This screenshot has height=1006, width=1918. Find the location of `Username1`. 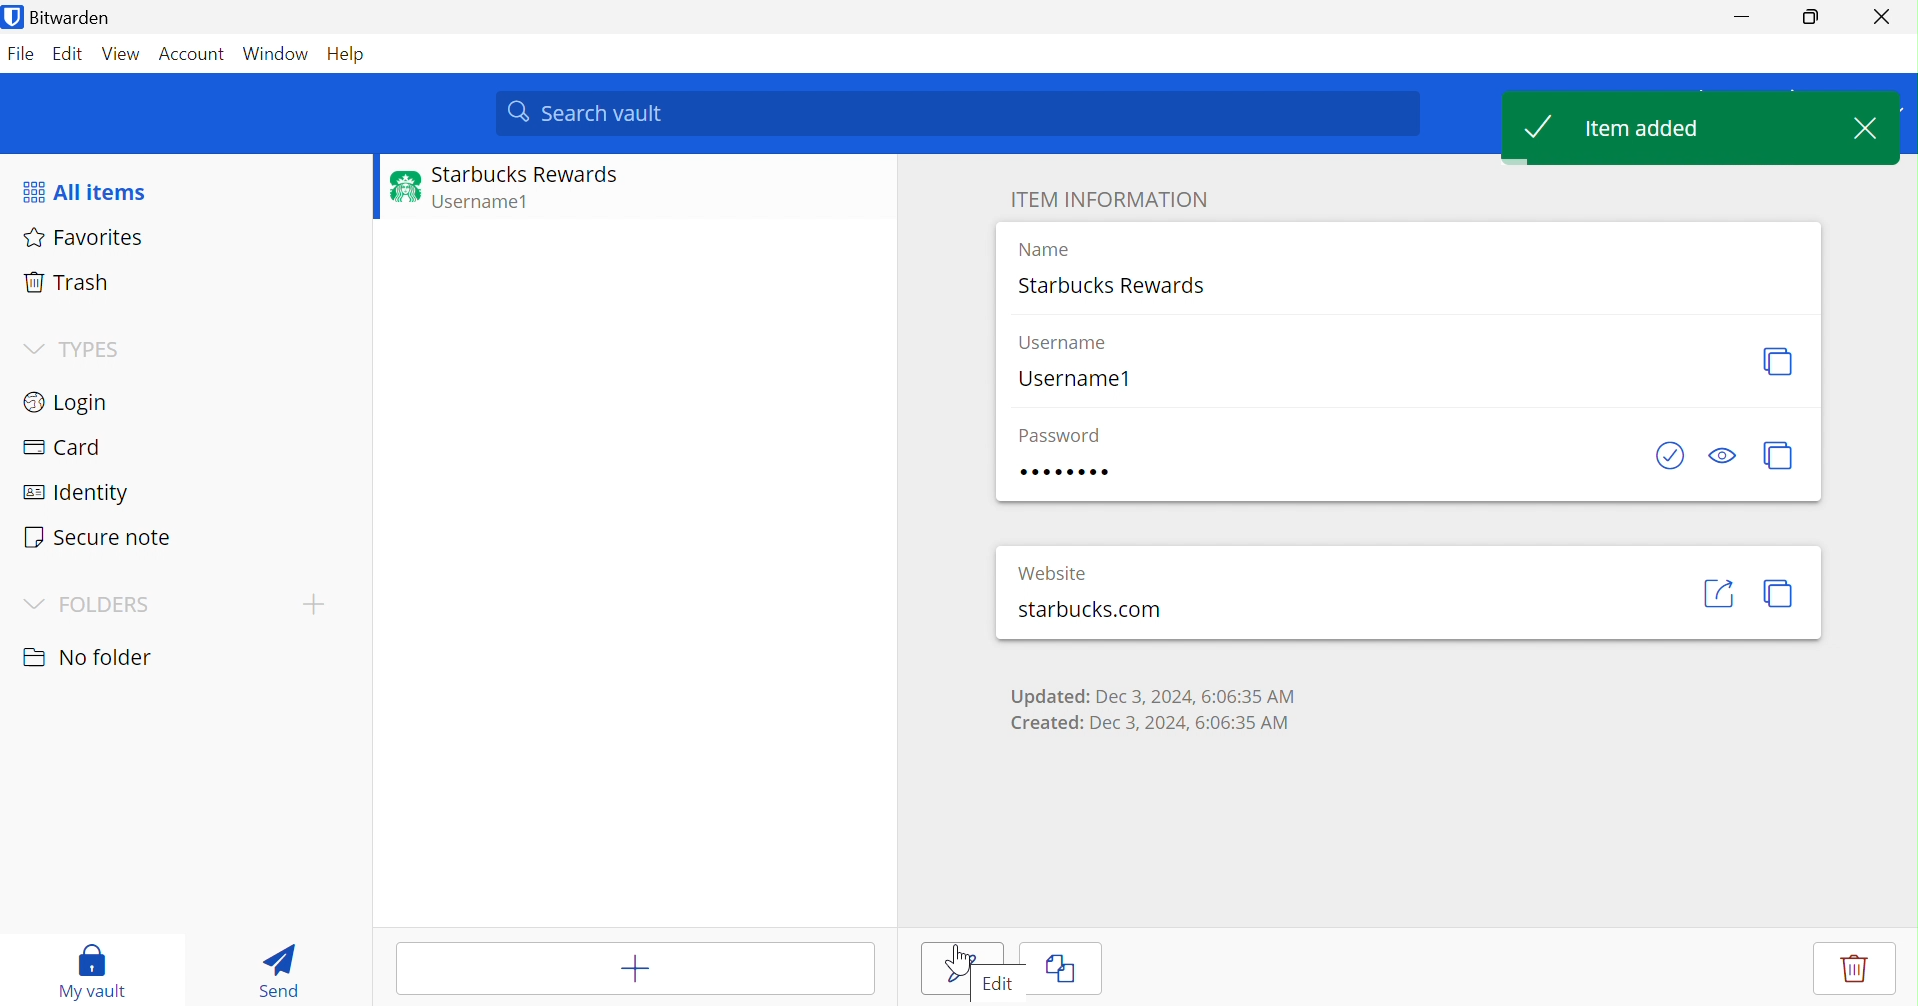

Username1 is located at coordinates (489, 202).